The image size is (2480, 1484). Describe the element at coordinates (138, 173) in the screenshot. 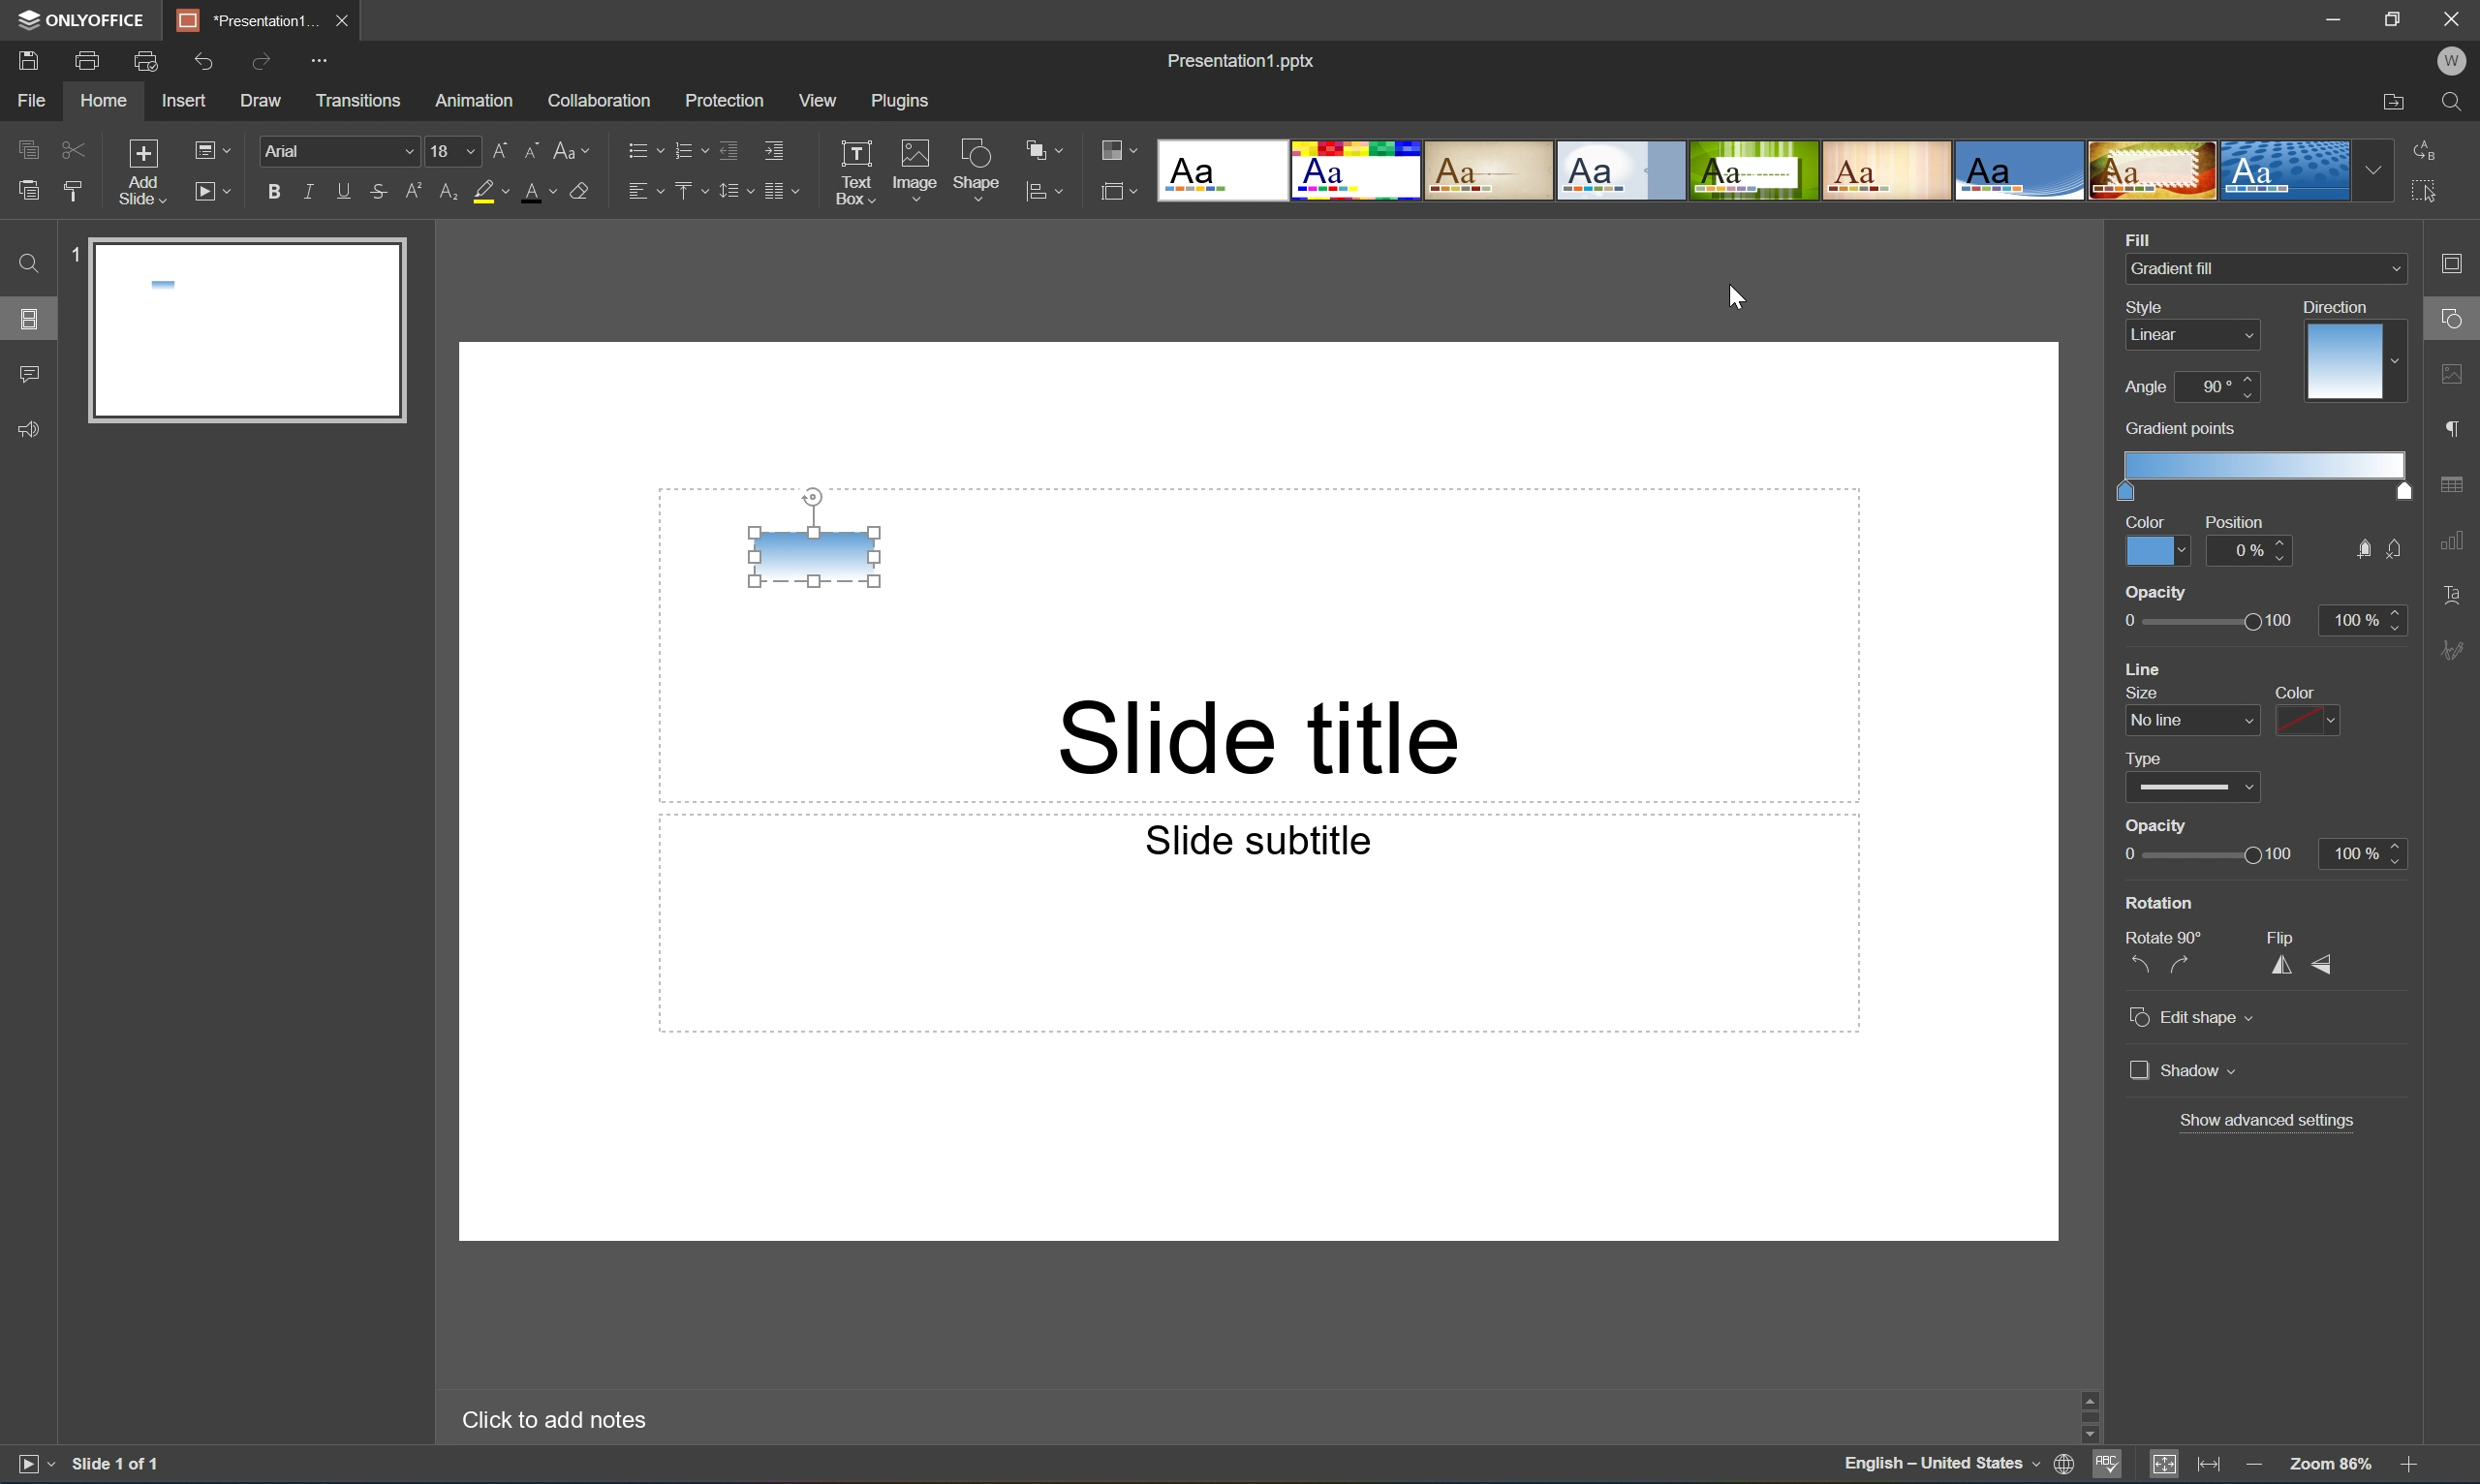

I see `Add slide` at that location.